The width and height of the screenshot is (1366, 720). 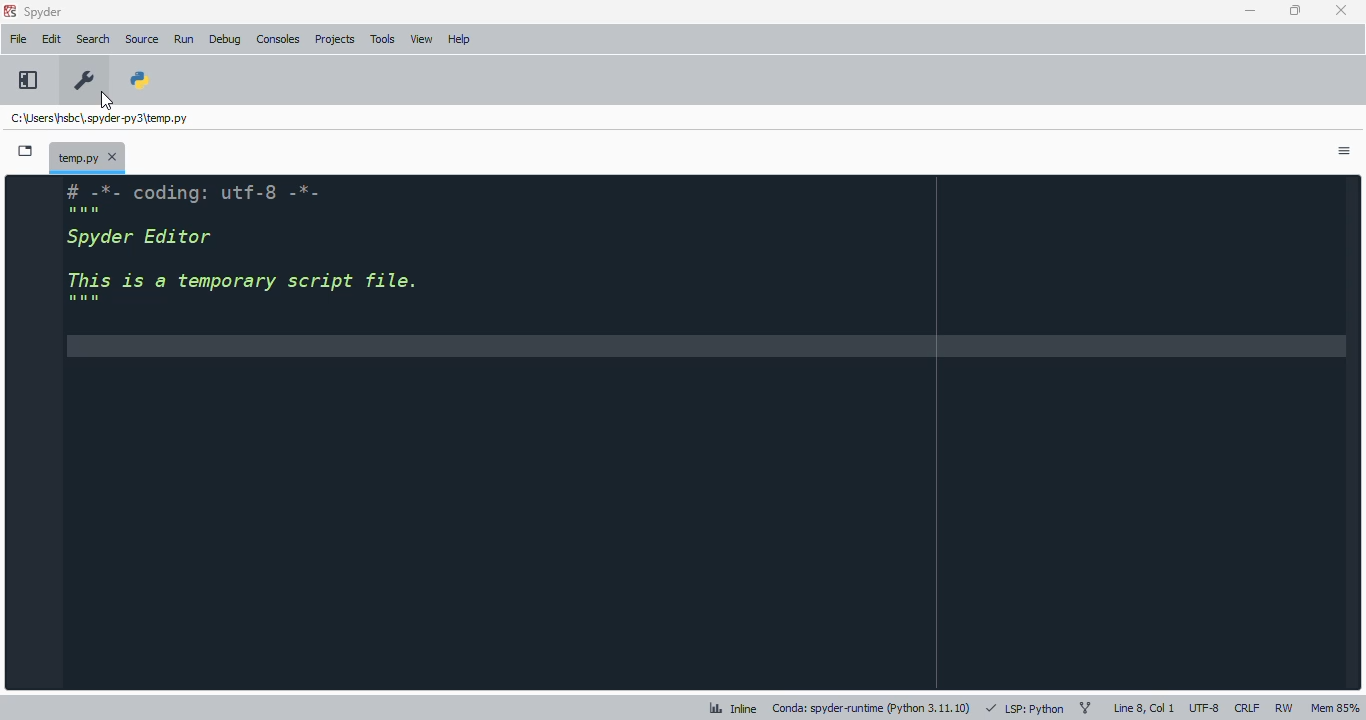 I want to click on options, so click(x=1345, y=152).